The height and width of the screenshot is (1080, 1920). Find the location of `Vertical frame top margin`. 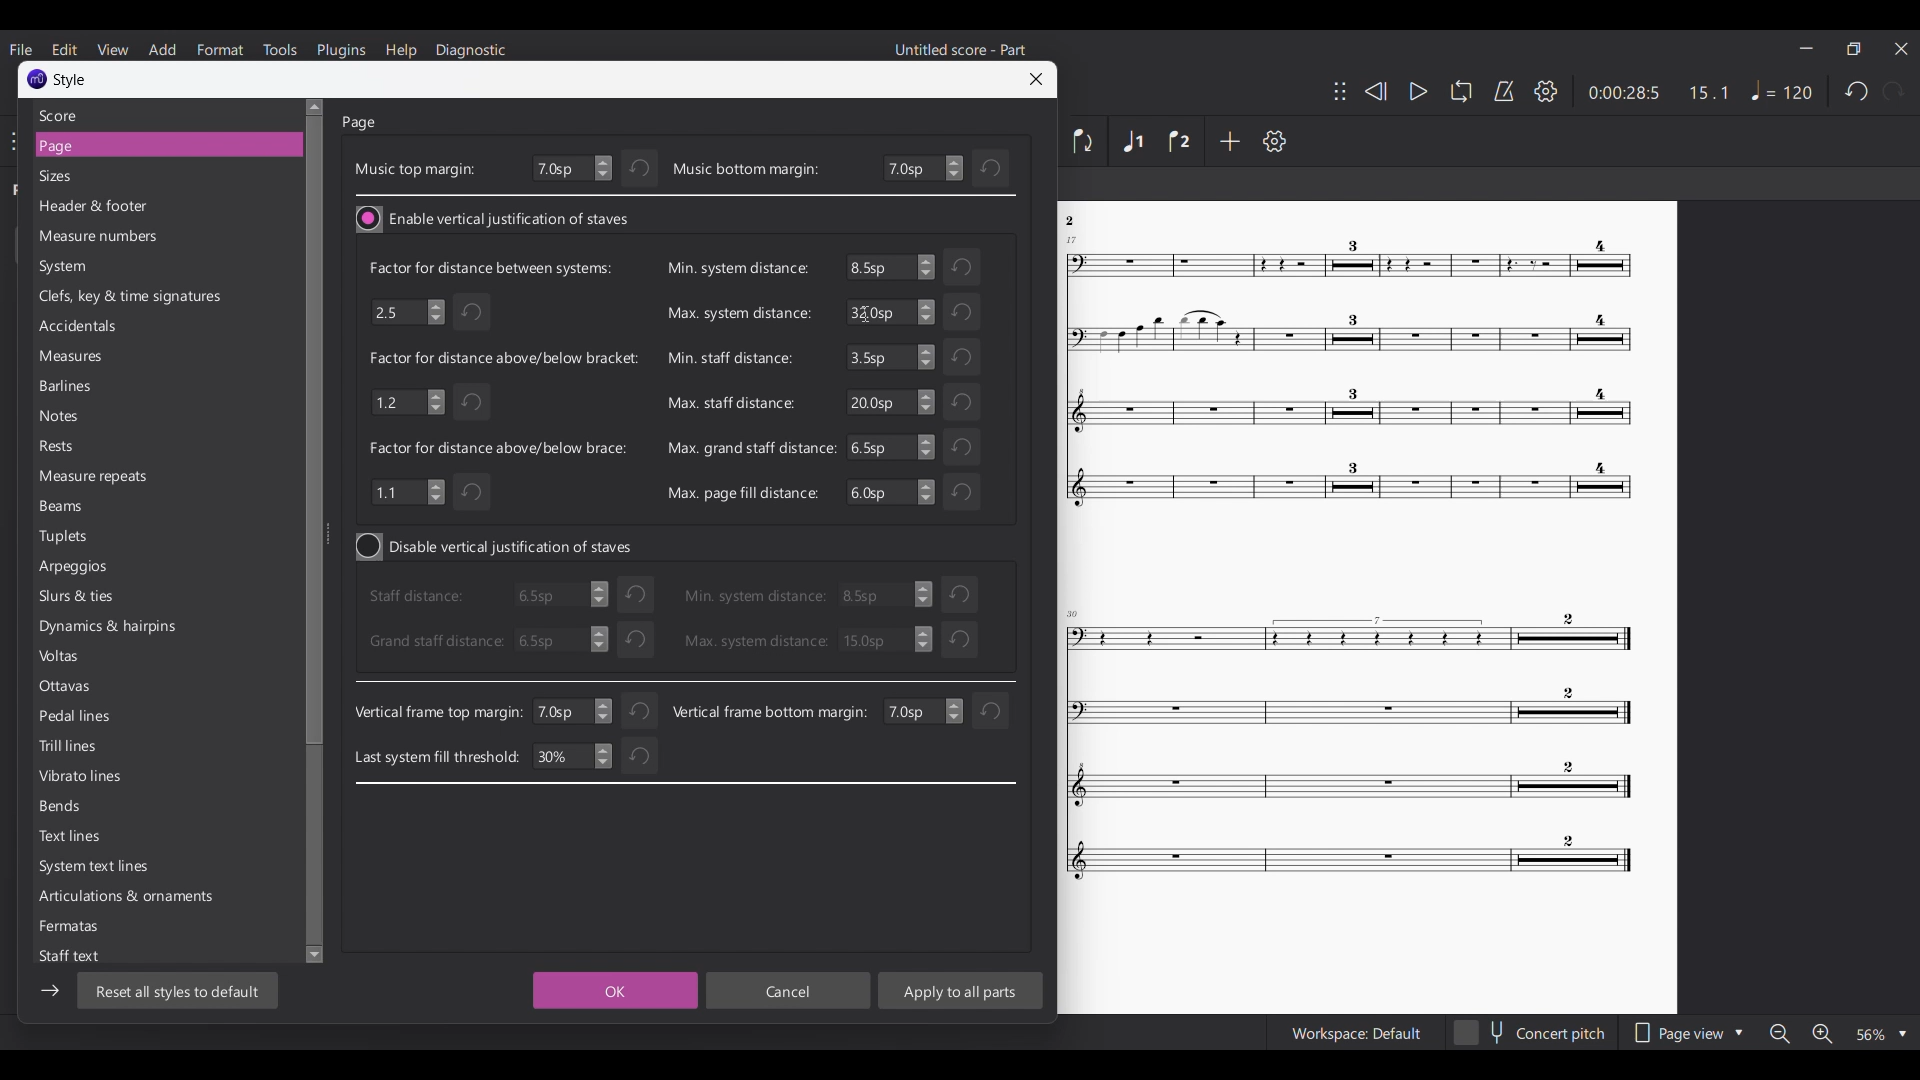

Vertical frame top margin is located at coordinates (437, 713).